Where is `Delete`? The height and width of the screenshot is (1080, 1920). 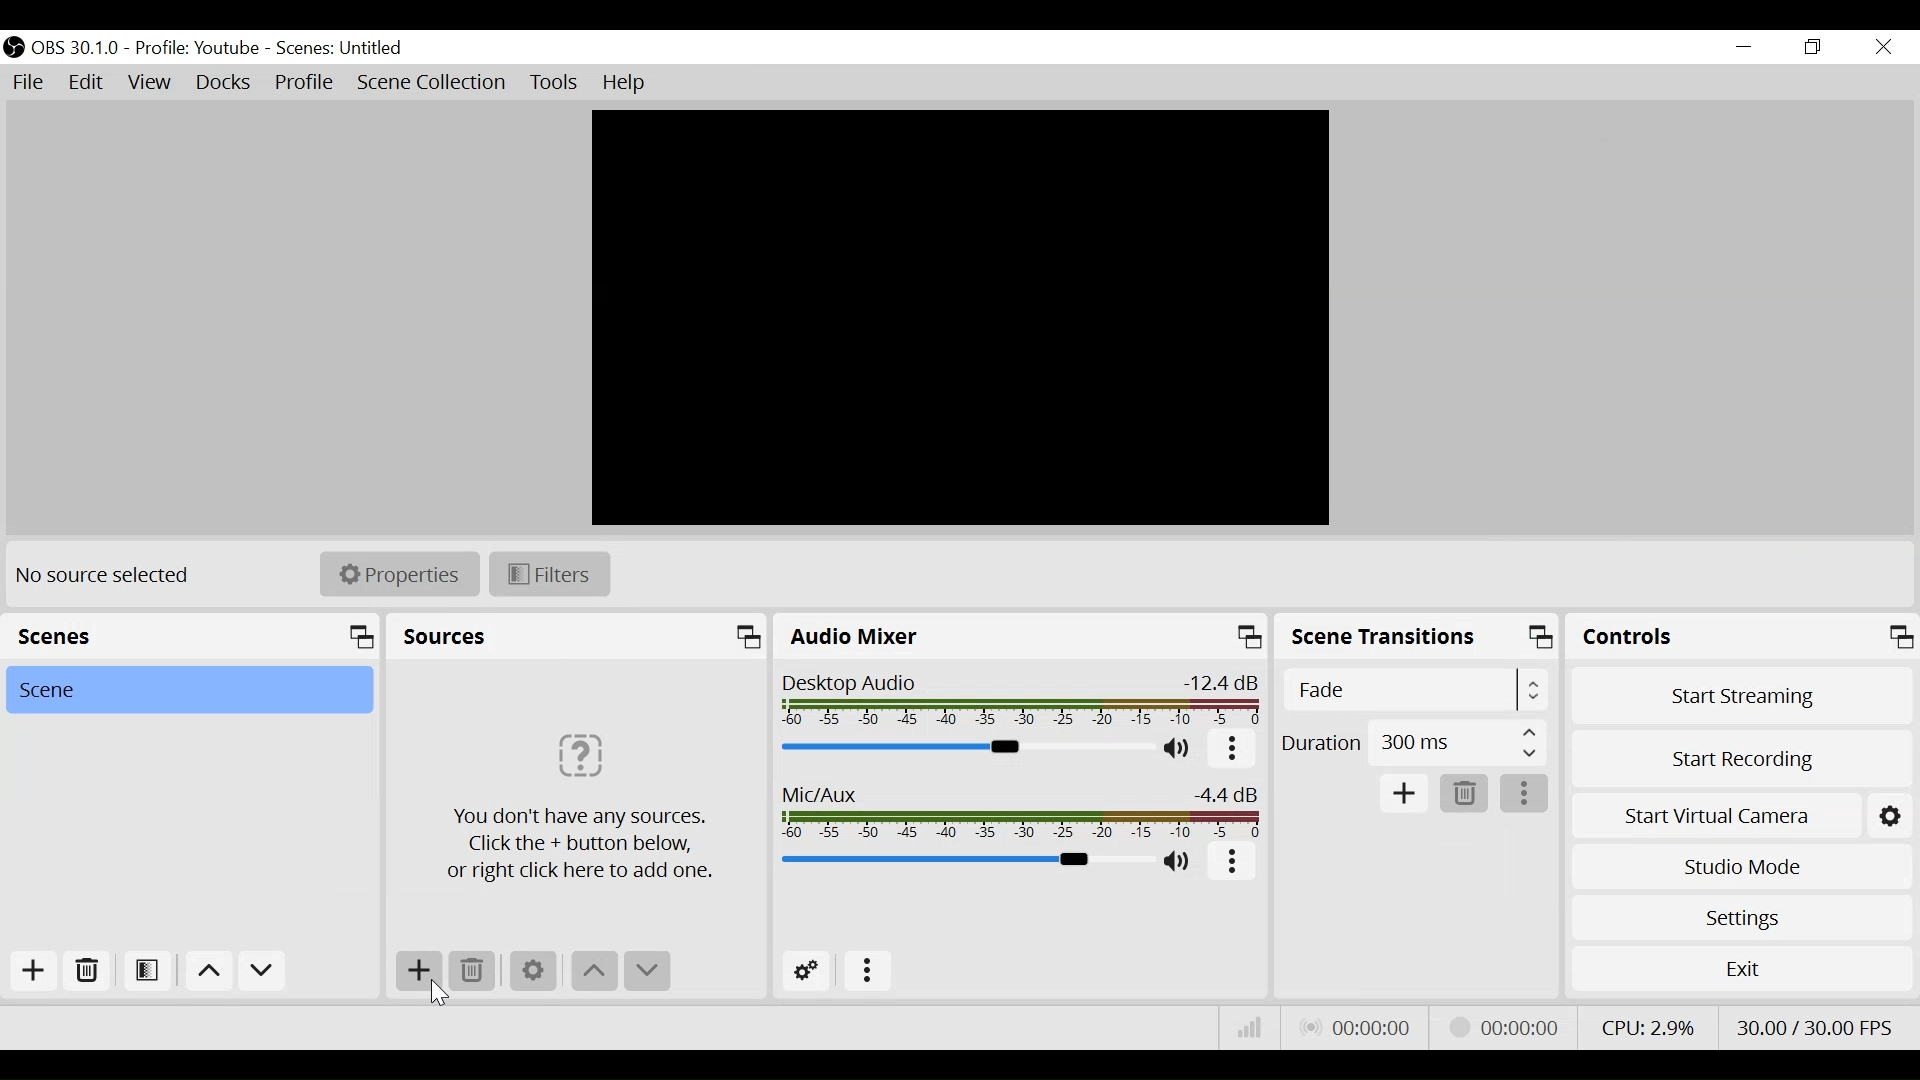 Delete is located at coordinates (473, 971).